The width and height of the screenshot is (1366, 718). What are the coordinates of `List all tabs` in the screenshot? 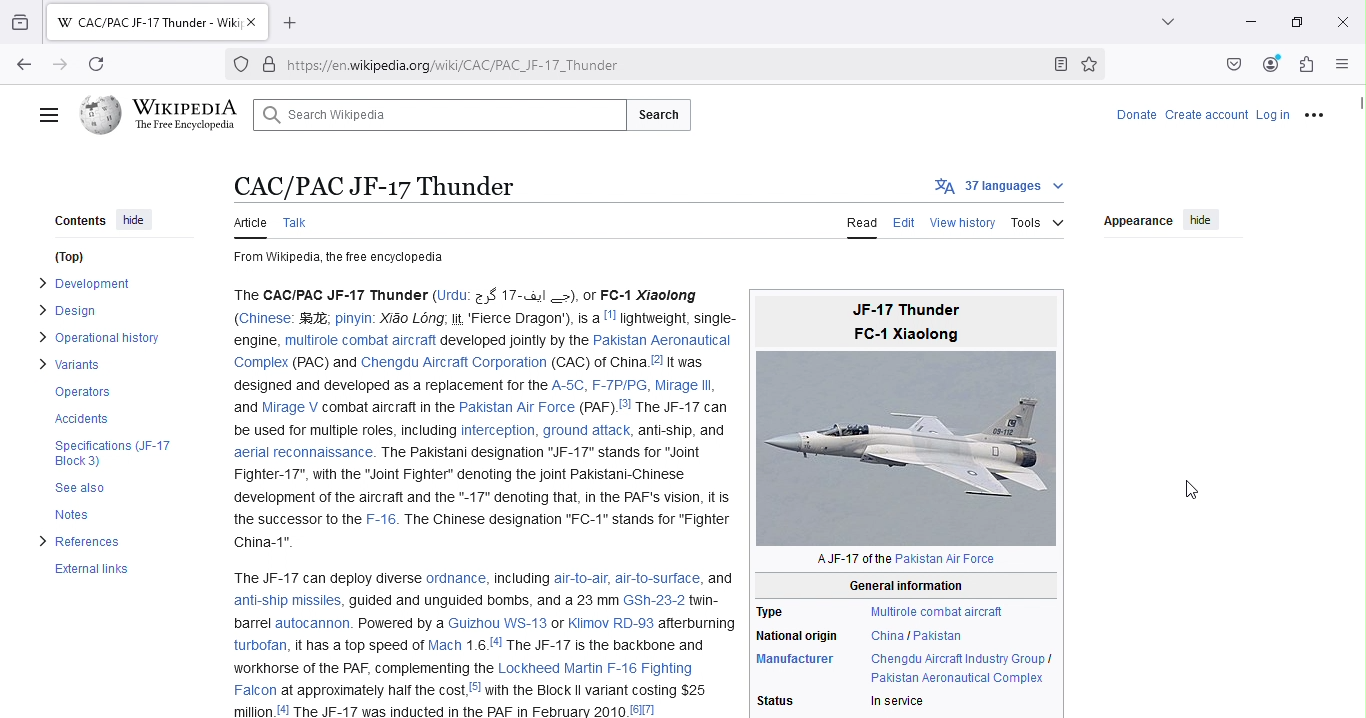 It's located at (1170, 24).